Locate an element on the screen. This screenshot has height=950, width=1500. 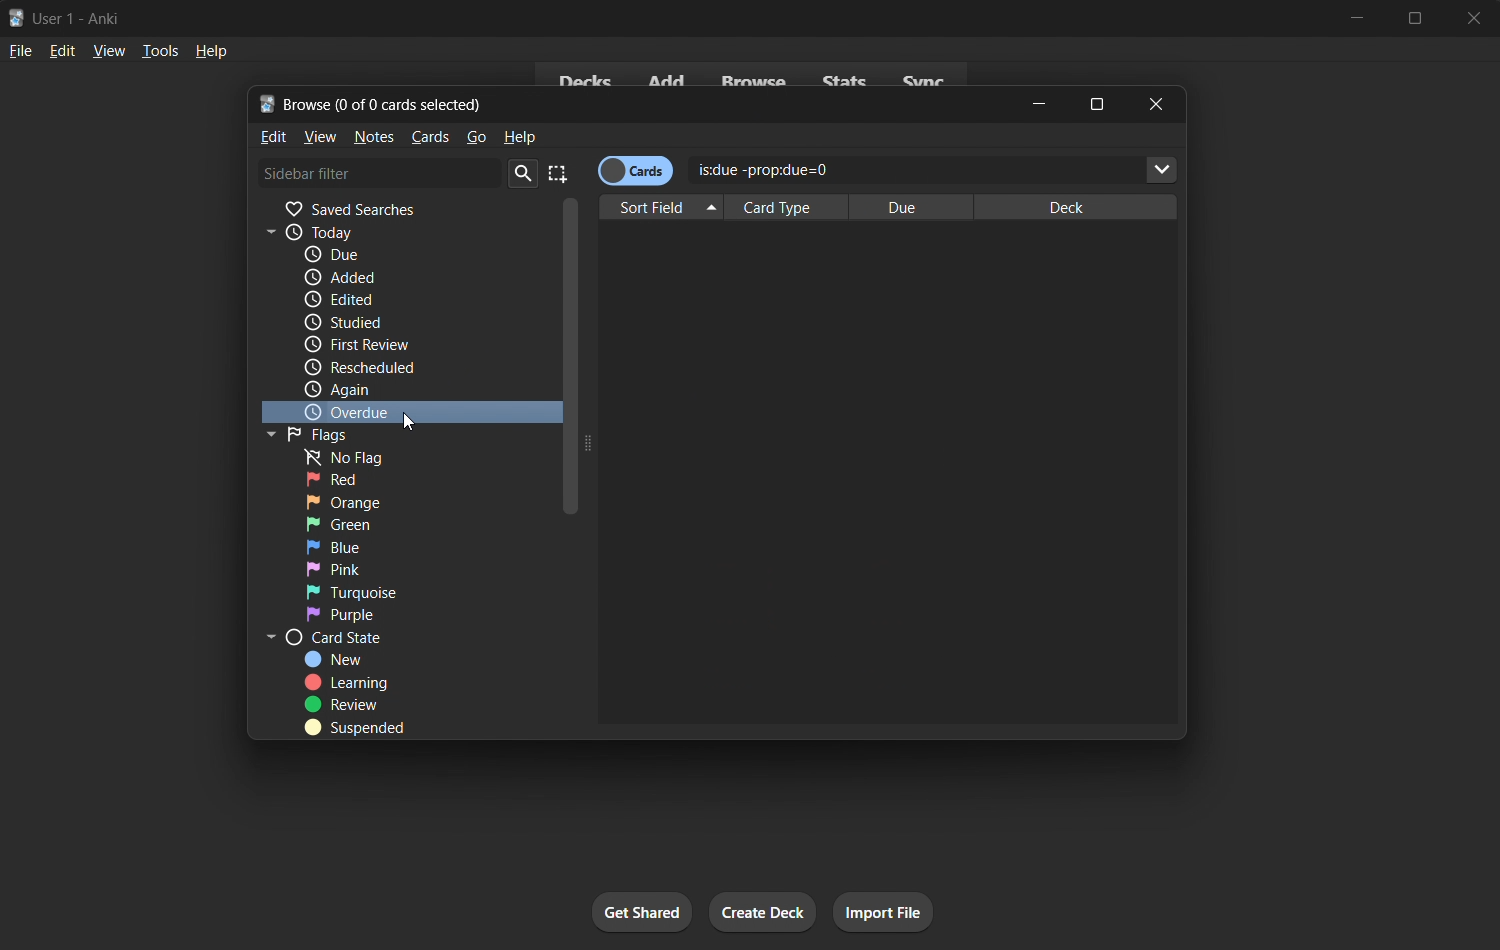
flags  is located at coordinates (319, 434).